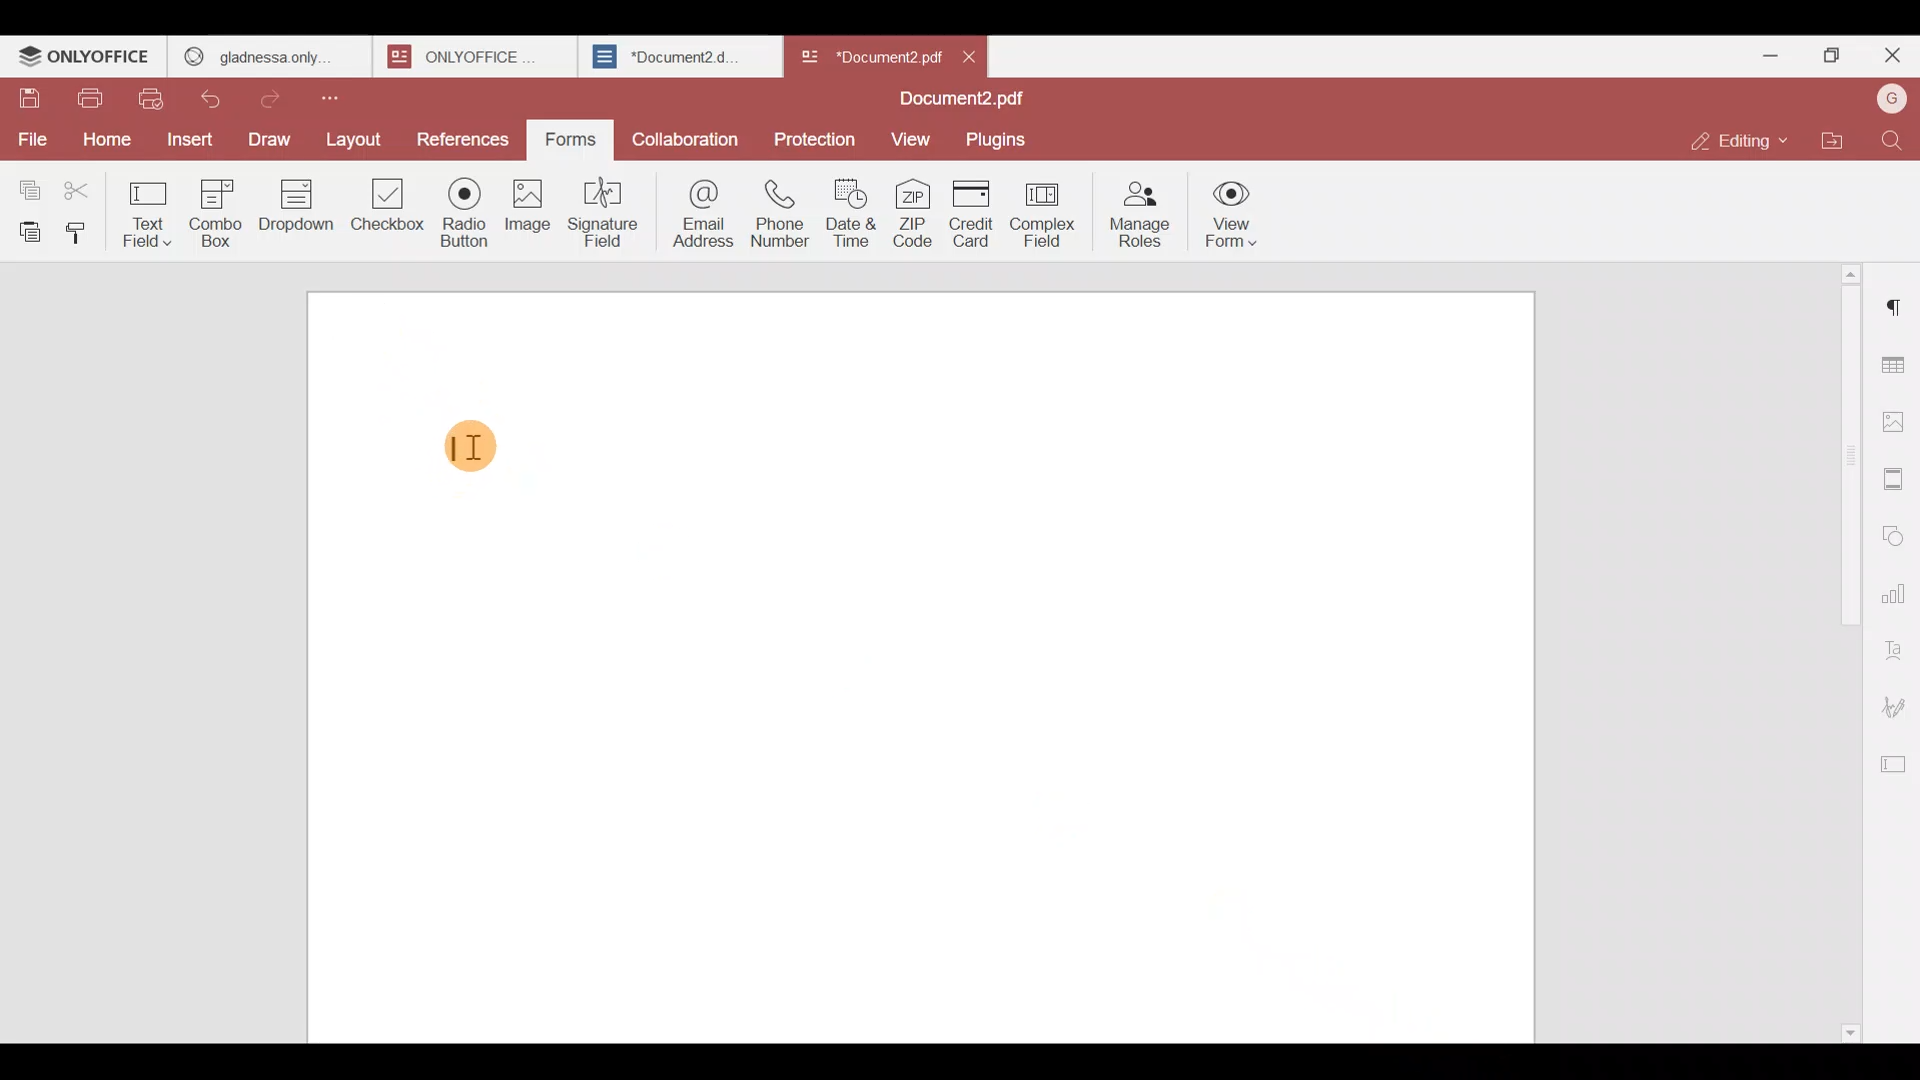 The image size is (1920, 1080). What do you see at coordinates (1891, 60) in the screenshot?
I see `Close` at bounding box center [1891, 60].